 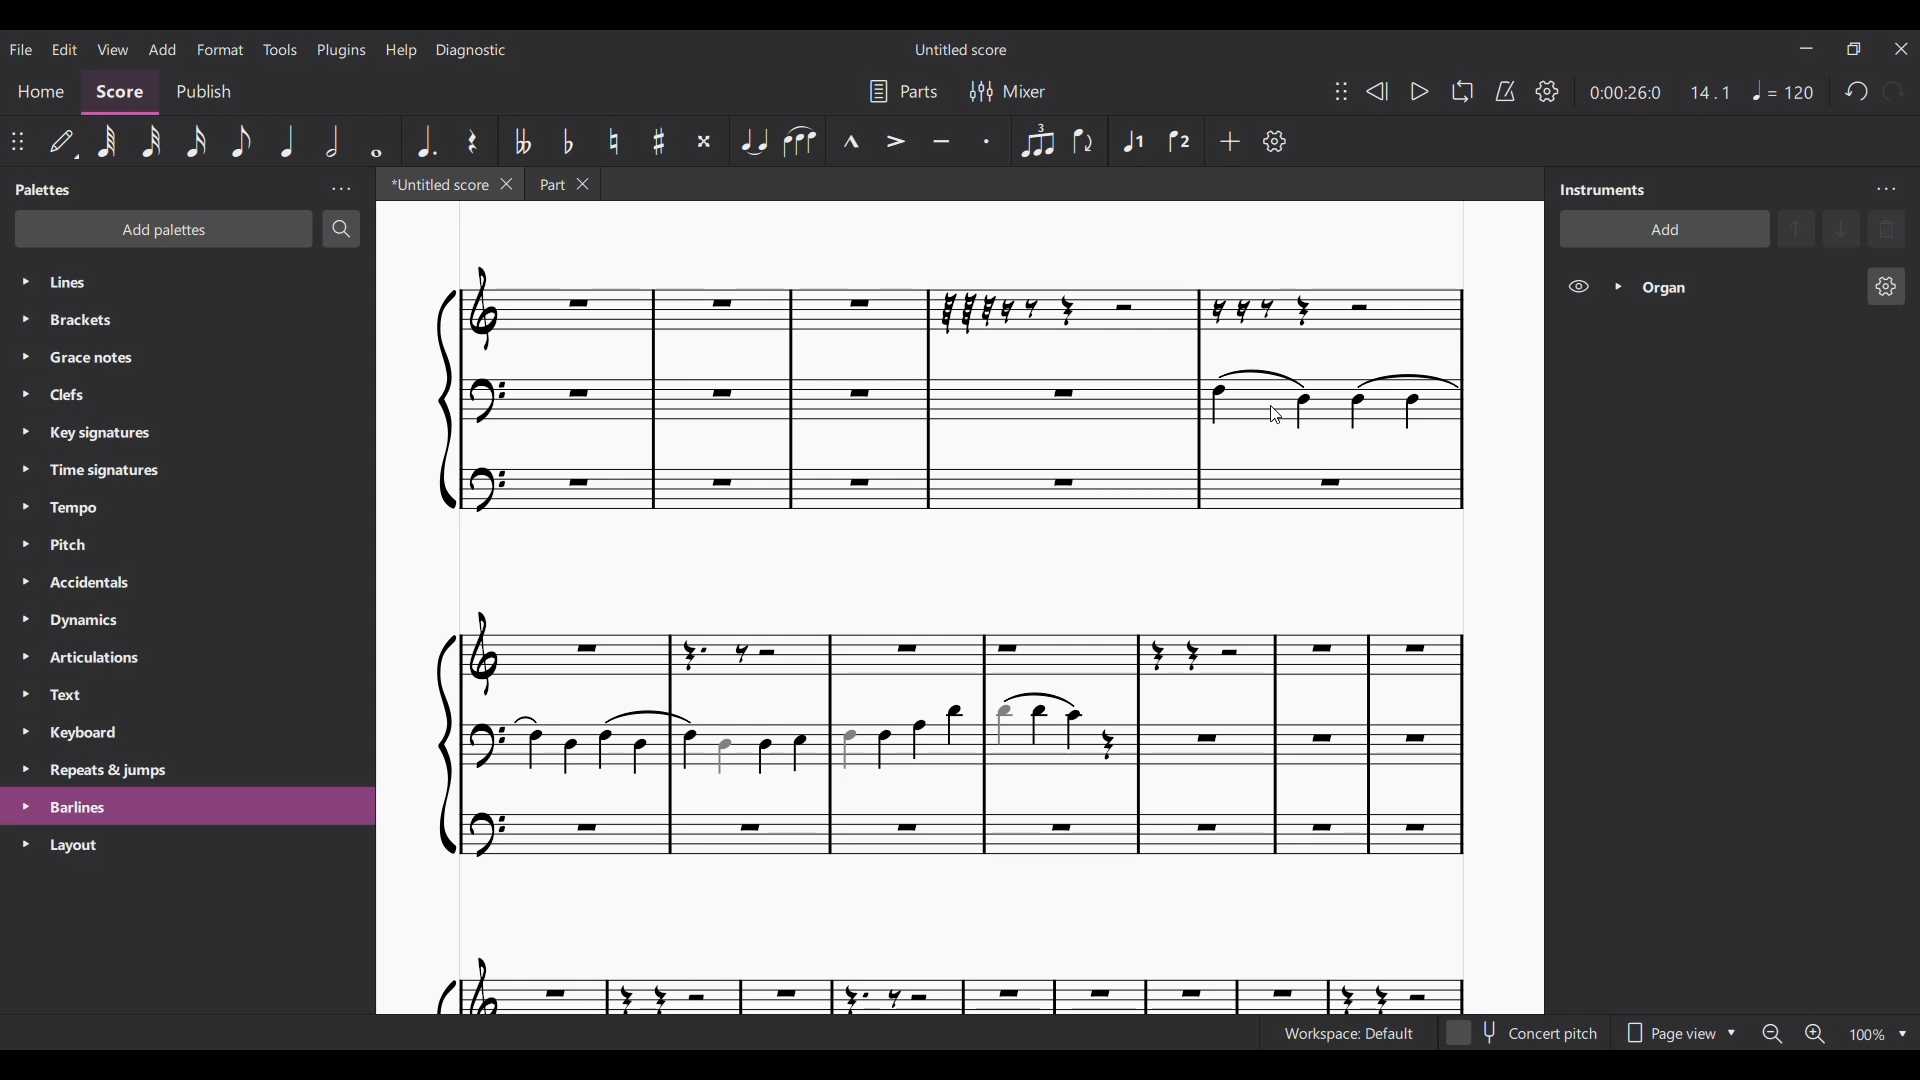 I want to click on Expand Organ, so click(x=1616, y=286).